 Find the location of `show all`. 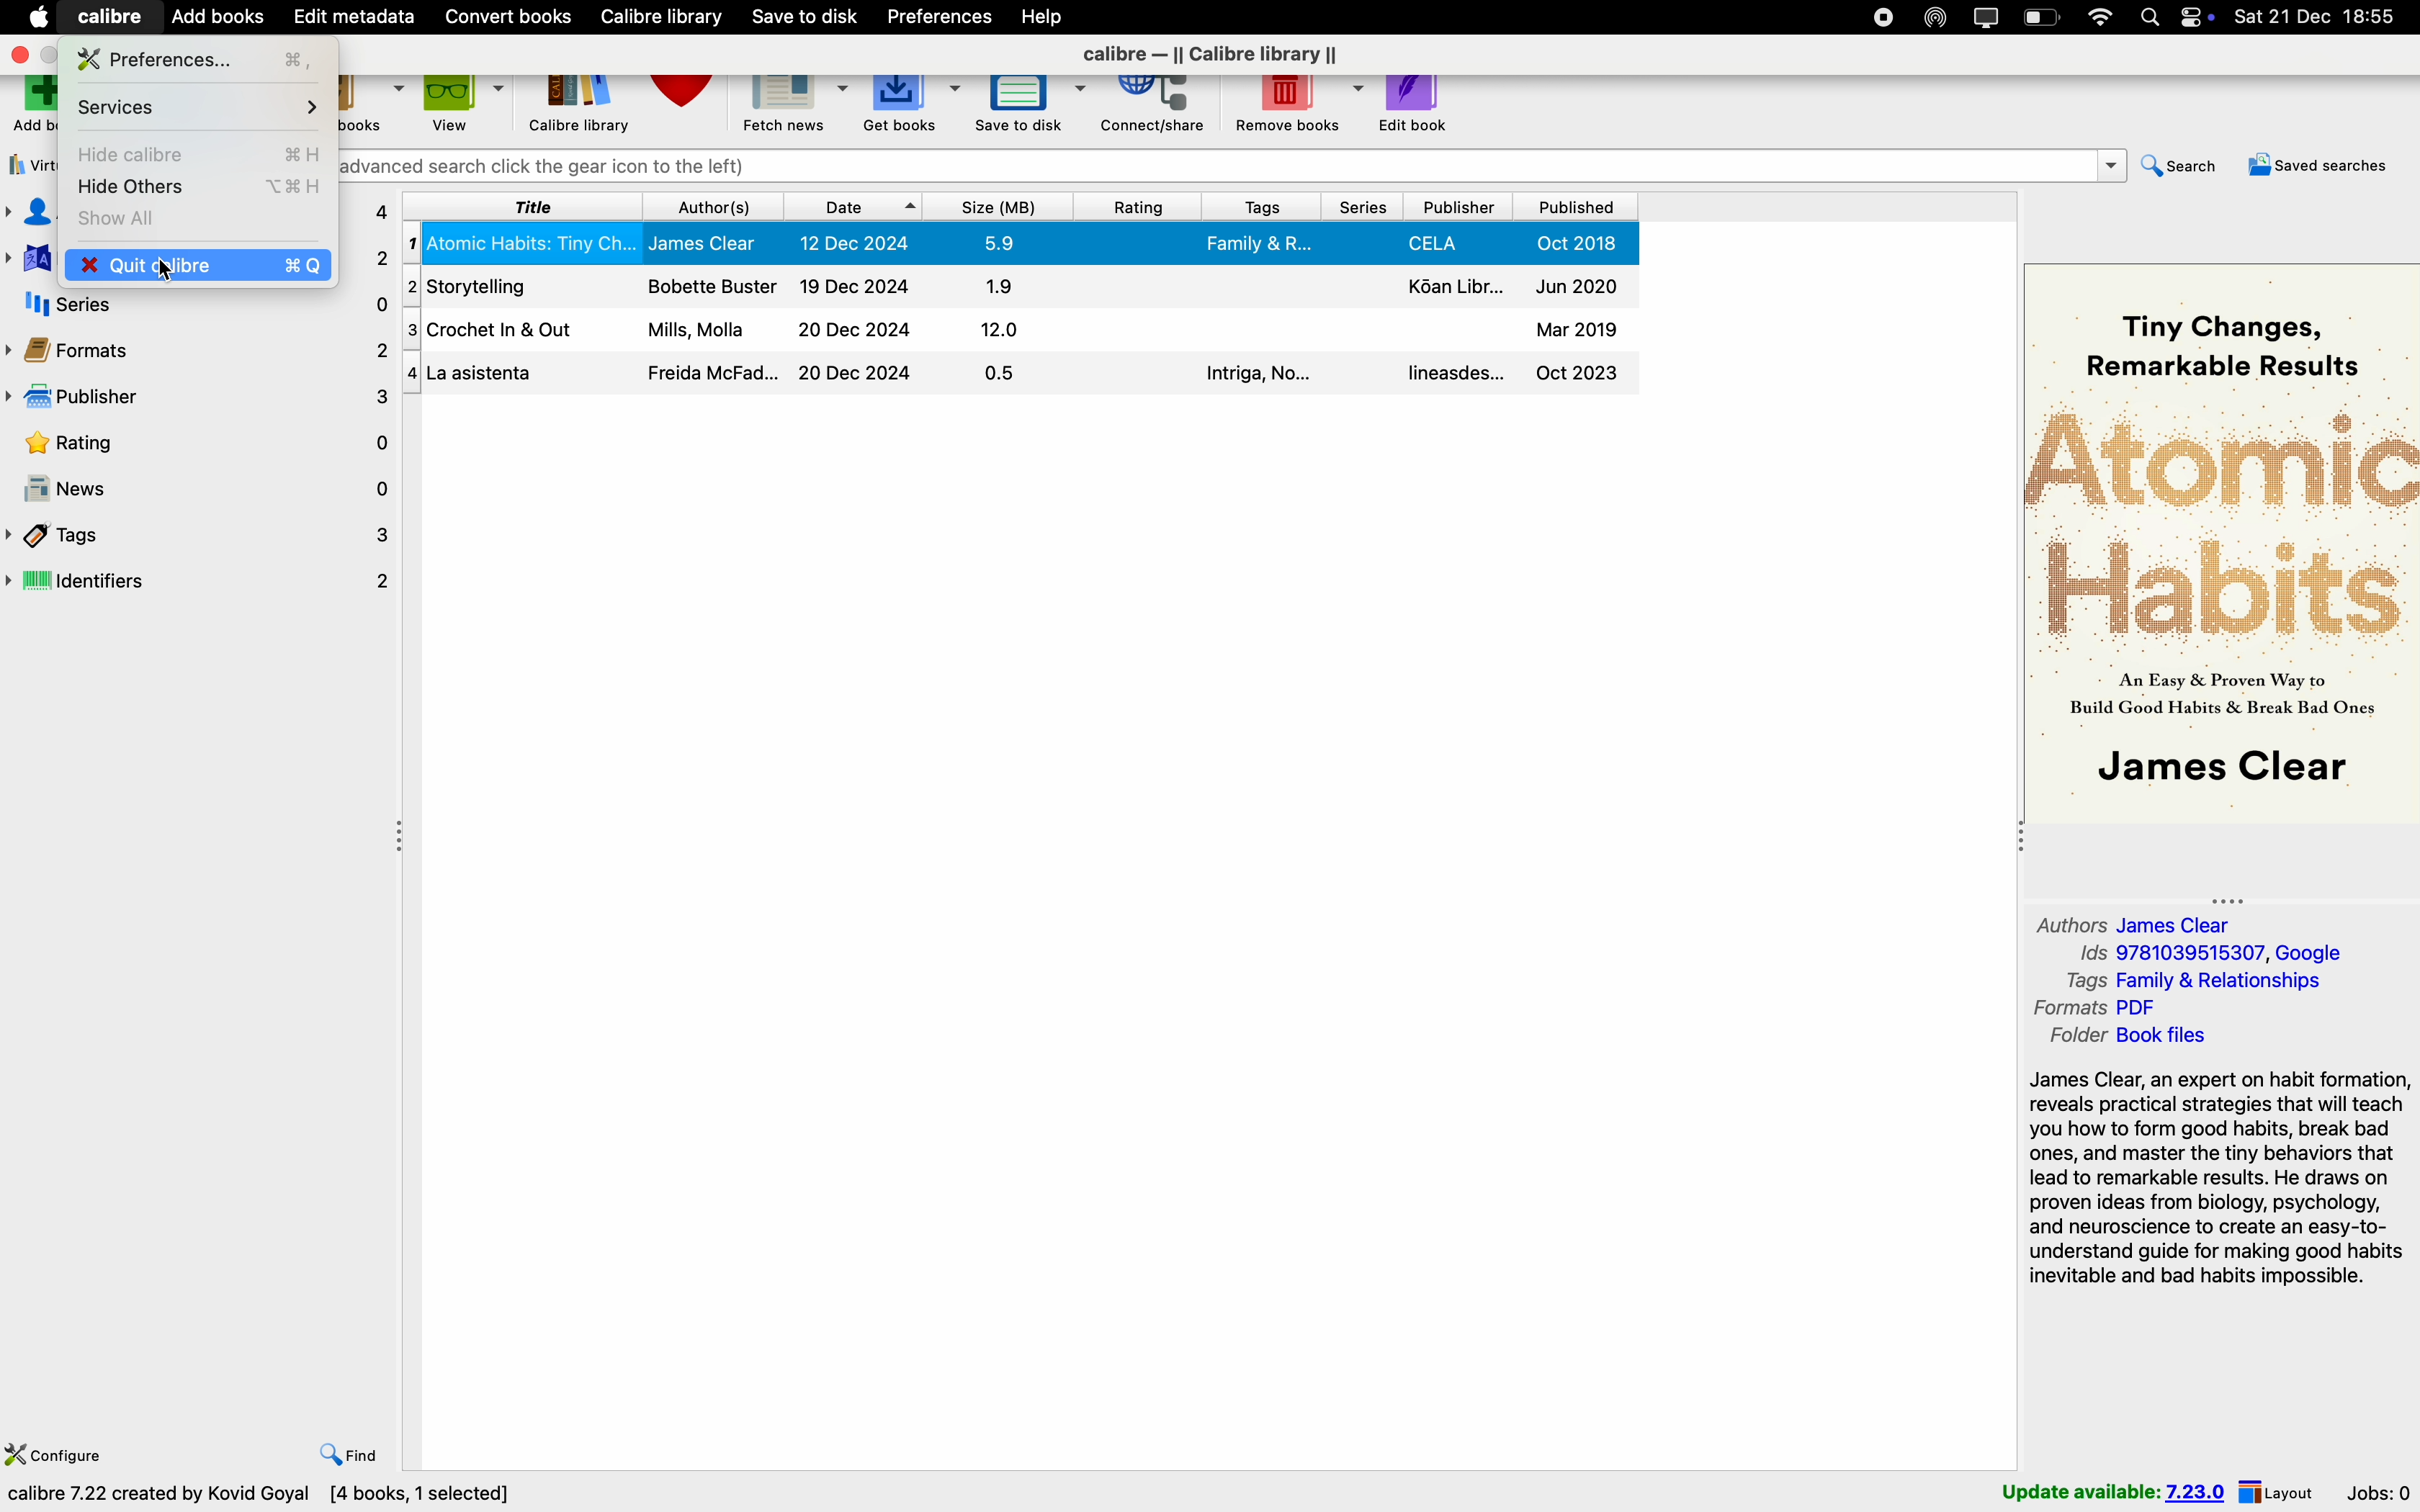

show all is located at coordinates (127, 217).